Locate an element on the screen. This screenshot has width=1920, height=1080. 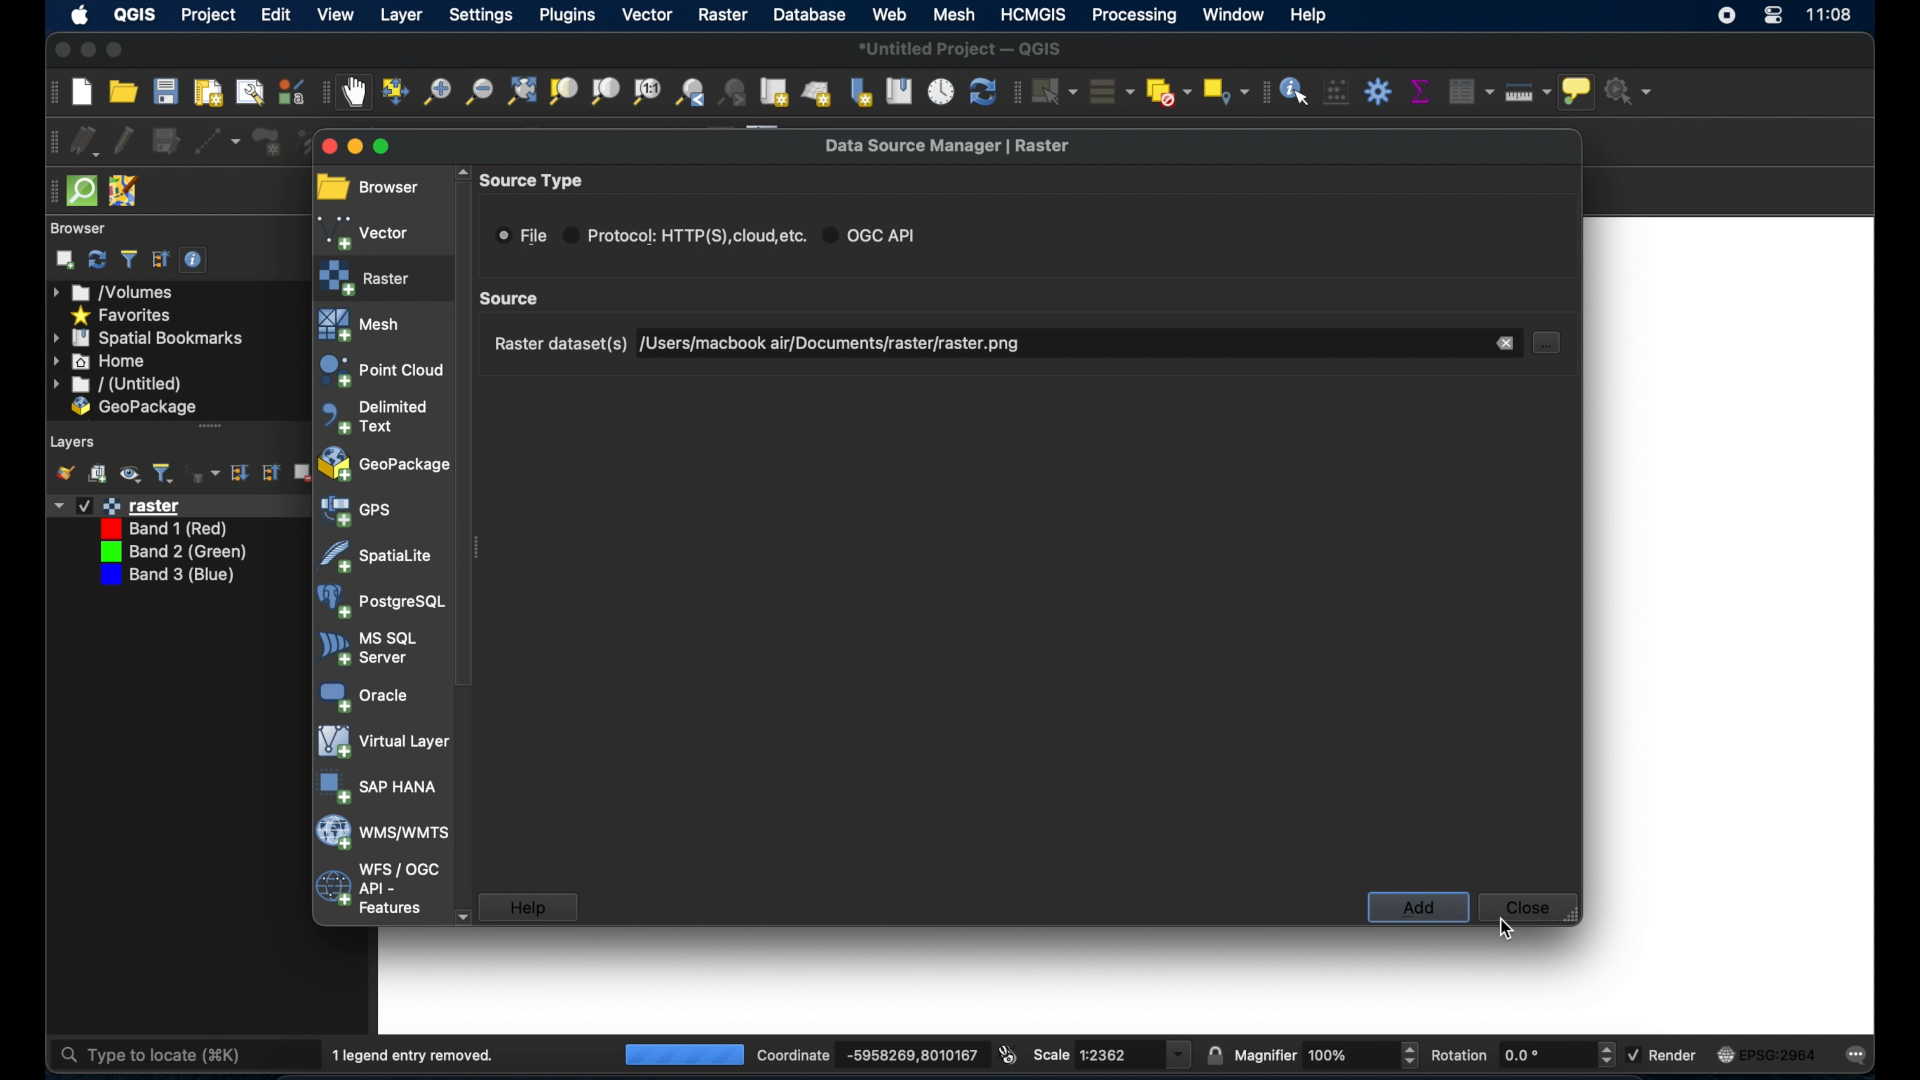
magnifier is located at coordinates (1265, 1054).